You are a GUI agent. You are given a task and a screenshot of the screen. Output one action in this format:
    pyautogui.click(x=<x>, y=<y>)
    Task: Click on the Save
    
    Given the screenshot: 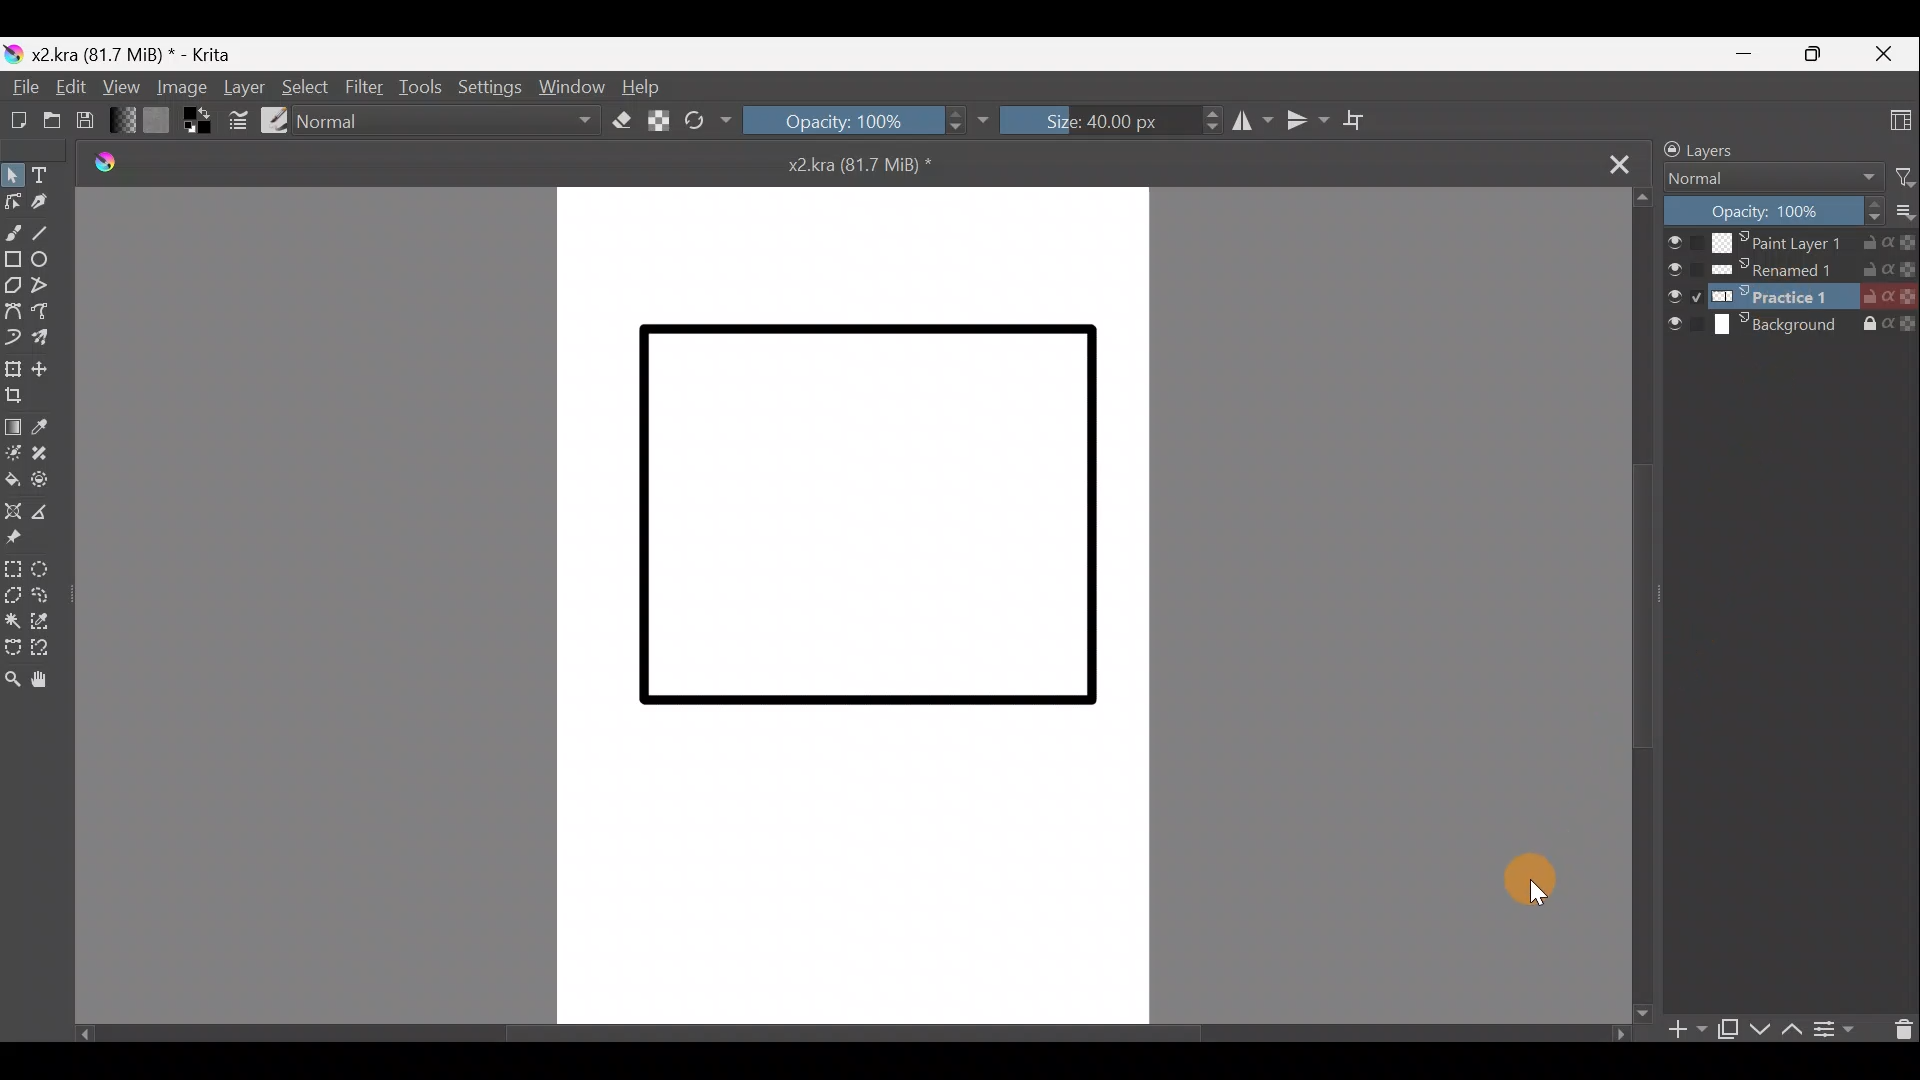 What is the action you would take?
    pyautogui.click(x=85, y=119)
    